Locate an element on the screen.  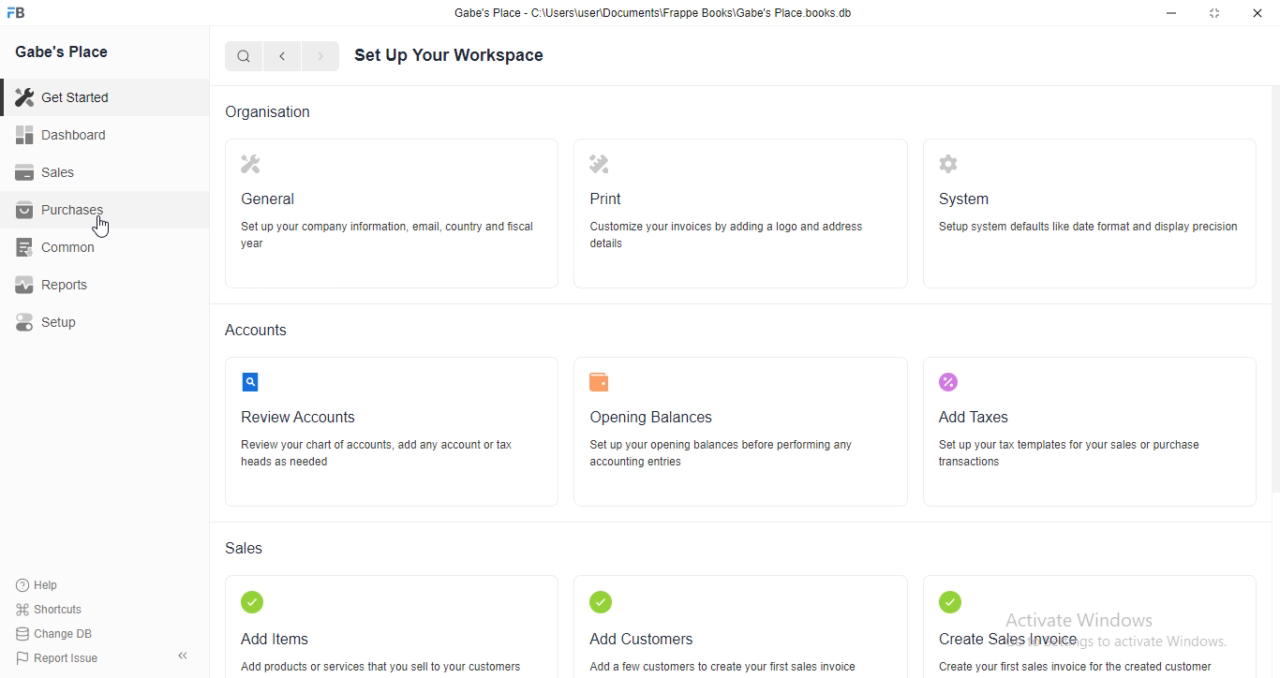
Add a few customers to create your first sales invoice. is located at coordinates (723, 662).